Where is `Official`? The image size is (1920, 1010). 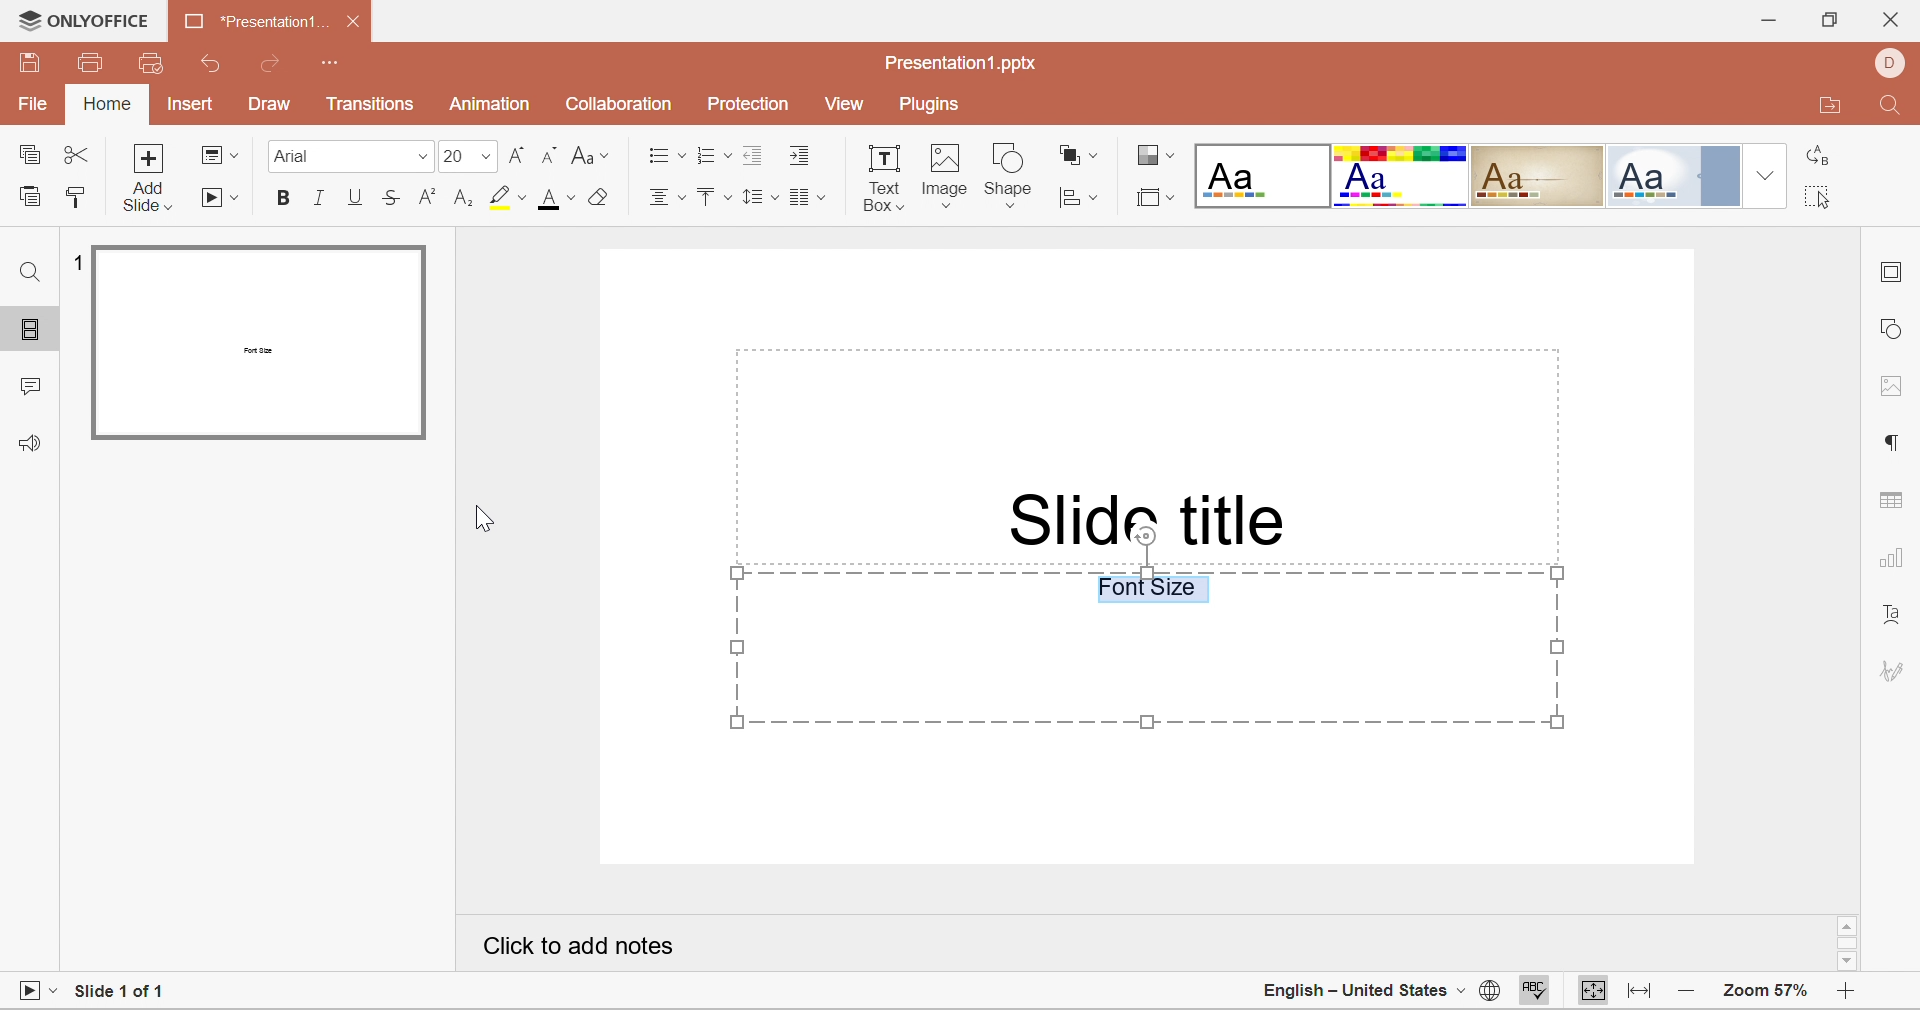 Official is located at coordinates (1676, 175).